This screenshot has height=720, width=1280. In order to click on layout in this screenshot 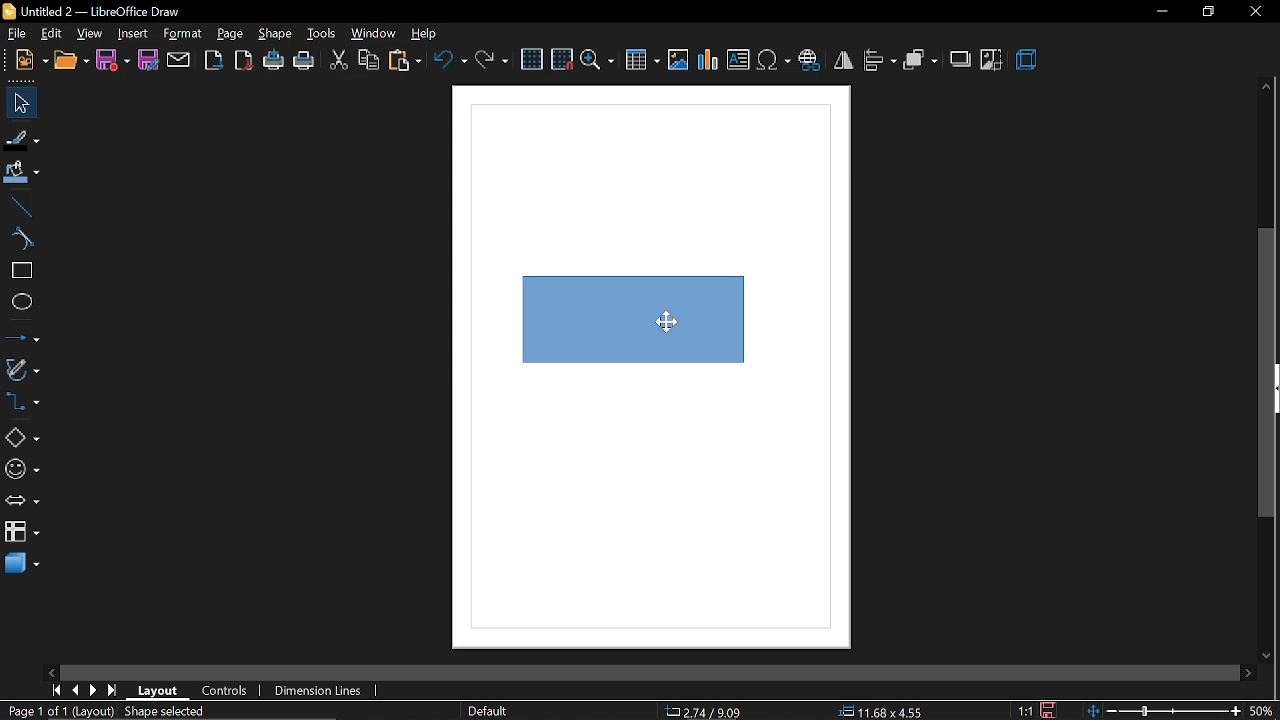, I will do `click(158, 691)`.